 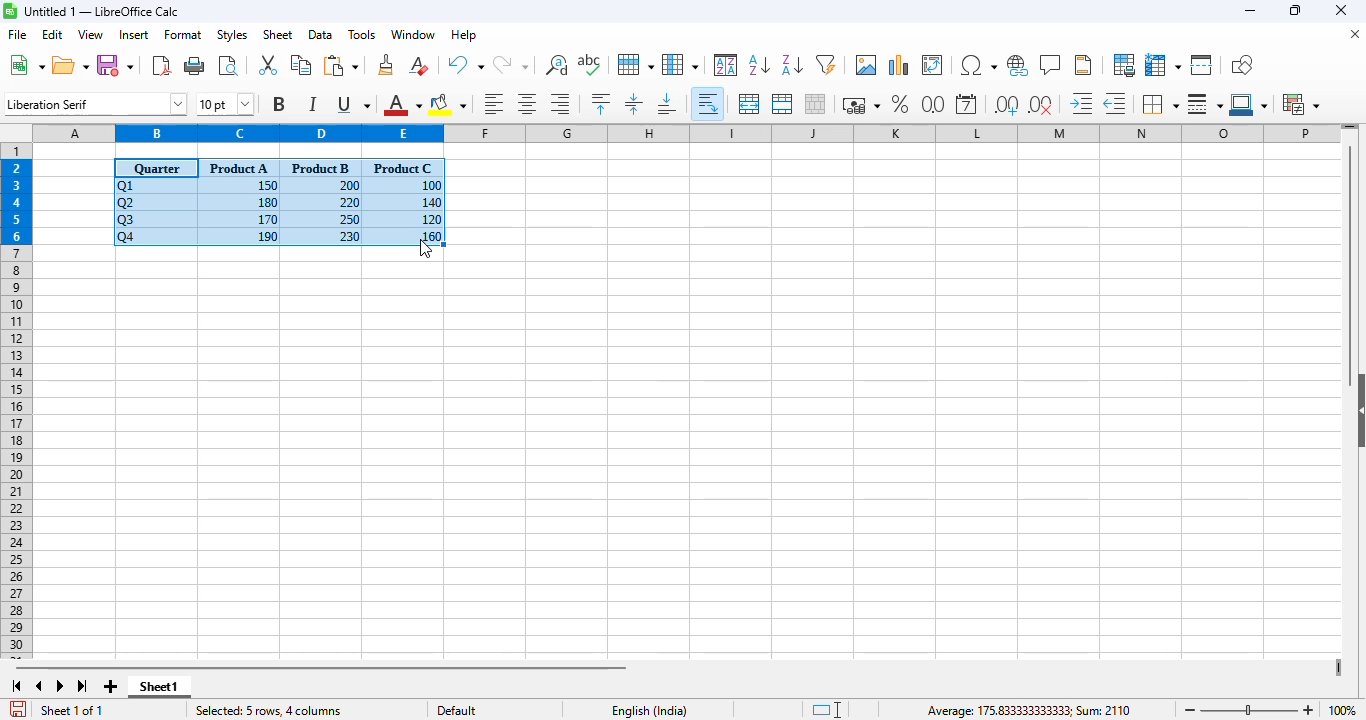 I want to click on zoom slider, so click(x=1251, y=711).